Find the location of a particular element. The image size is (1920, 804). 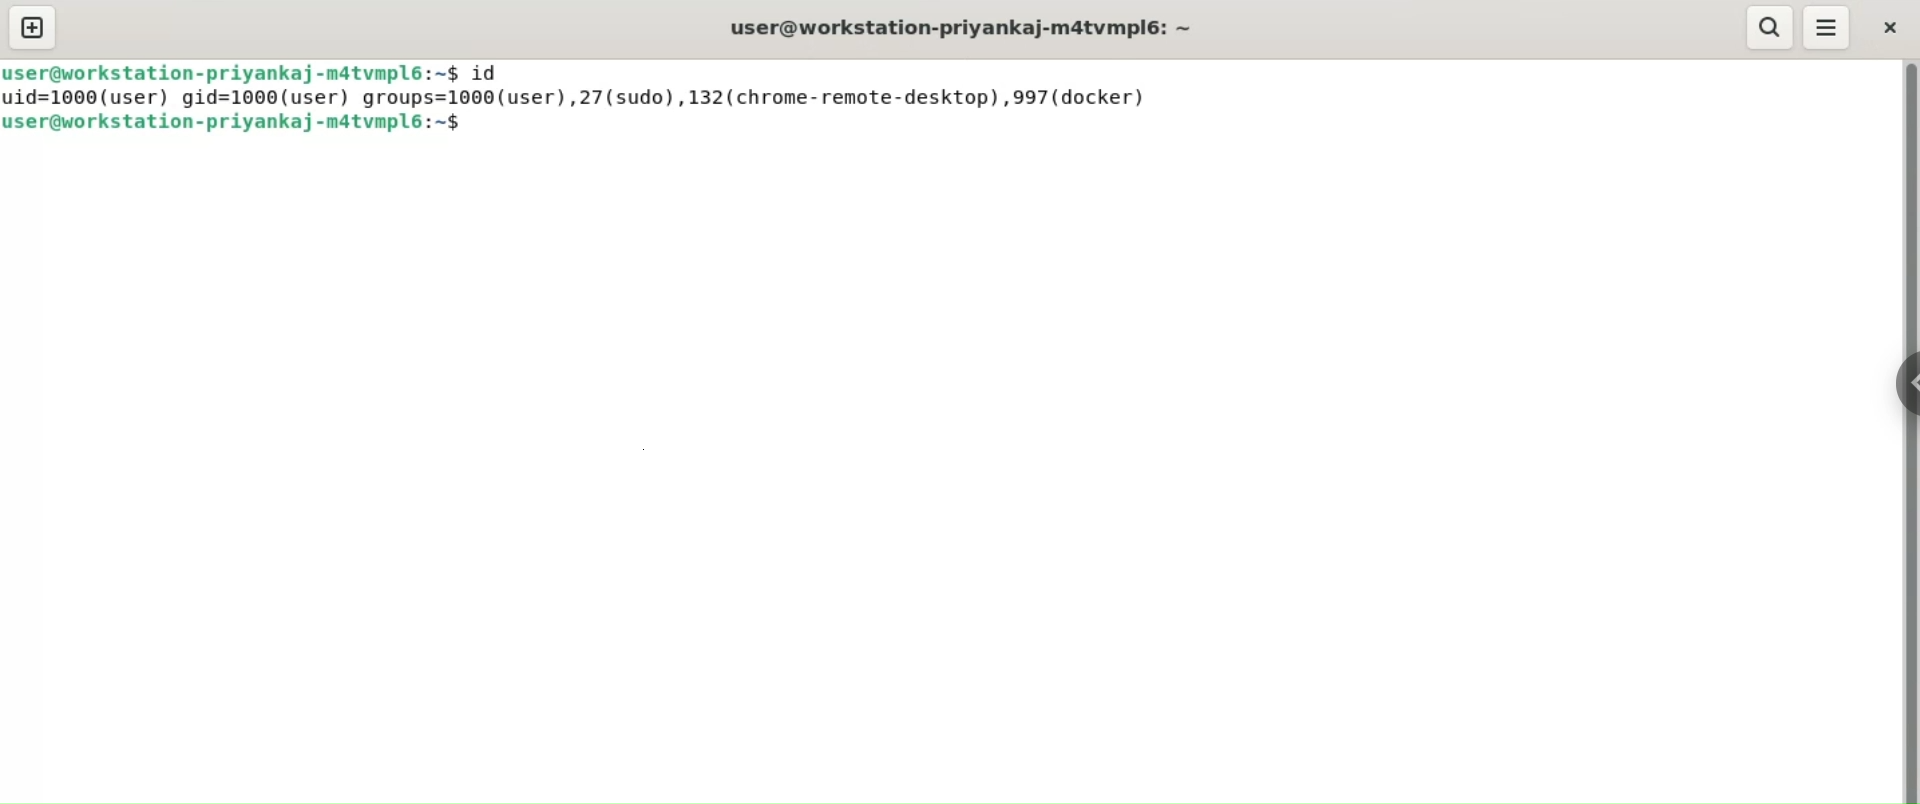

cursor is located at coordinates (482, 122).